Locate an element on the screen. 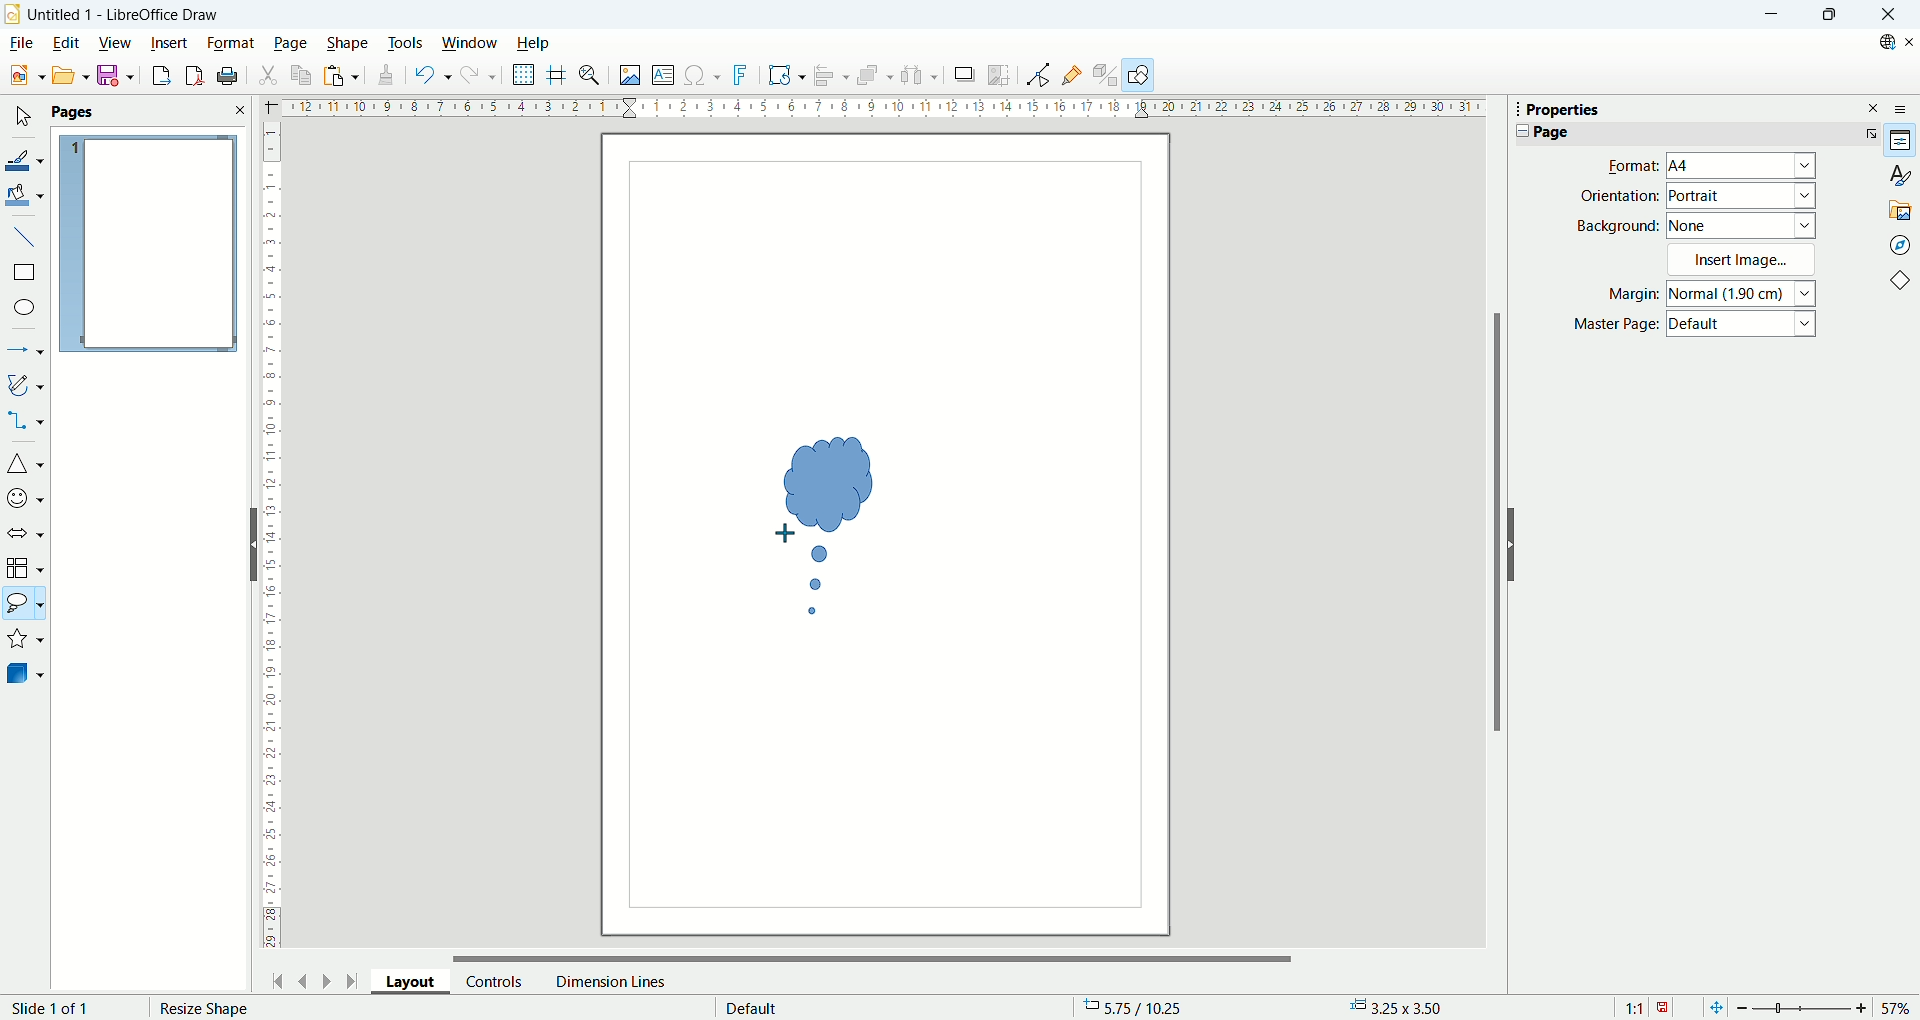  undo is located at coordinates (429, 75).